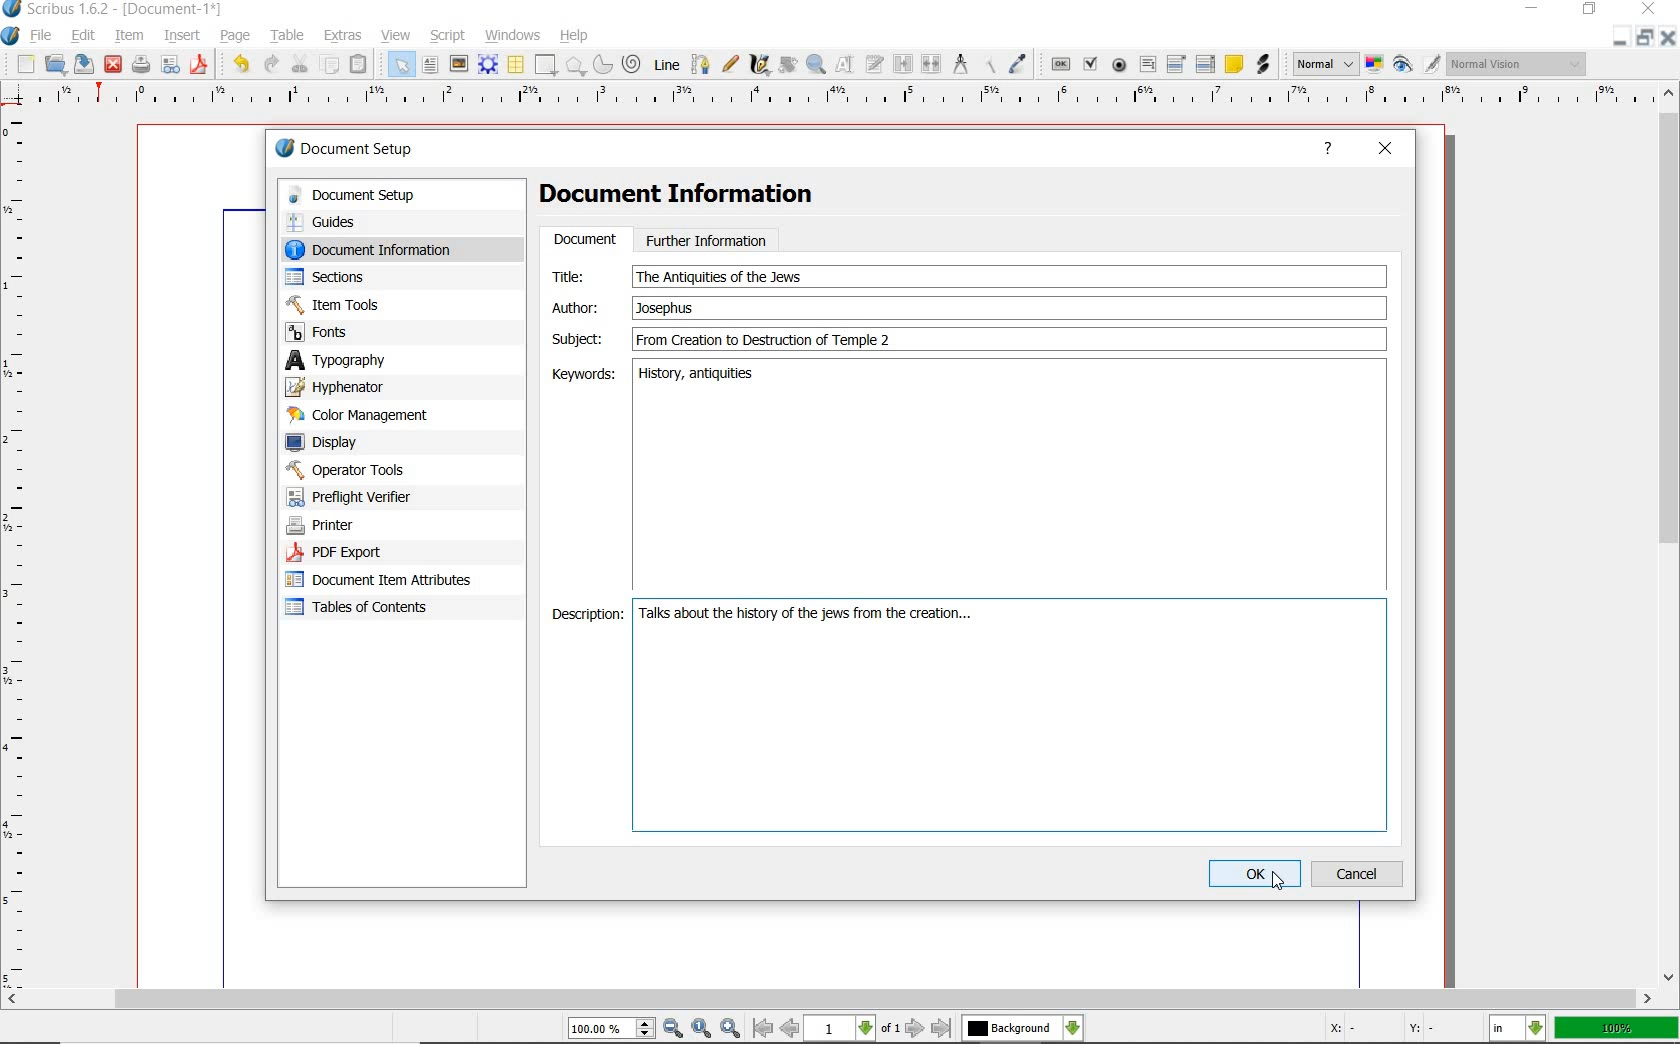 Image resolution: width=1680 pixels, height=1044 pixels. What do you see at coordinates (1518, 63) in the screenshot?
I see `visual appearance of the display` at bounding box center [1518, 63].